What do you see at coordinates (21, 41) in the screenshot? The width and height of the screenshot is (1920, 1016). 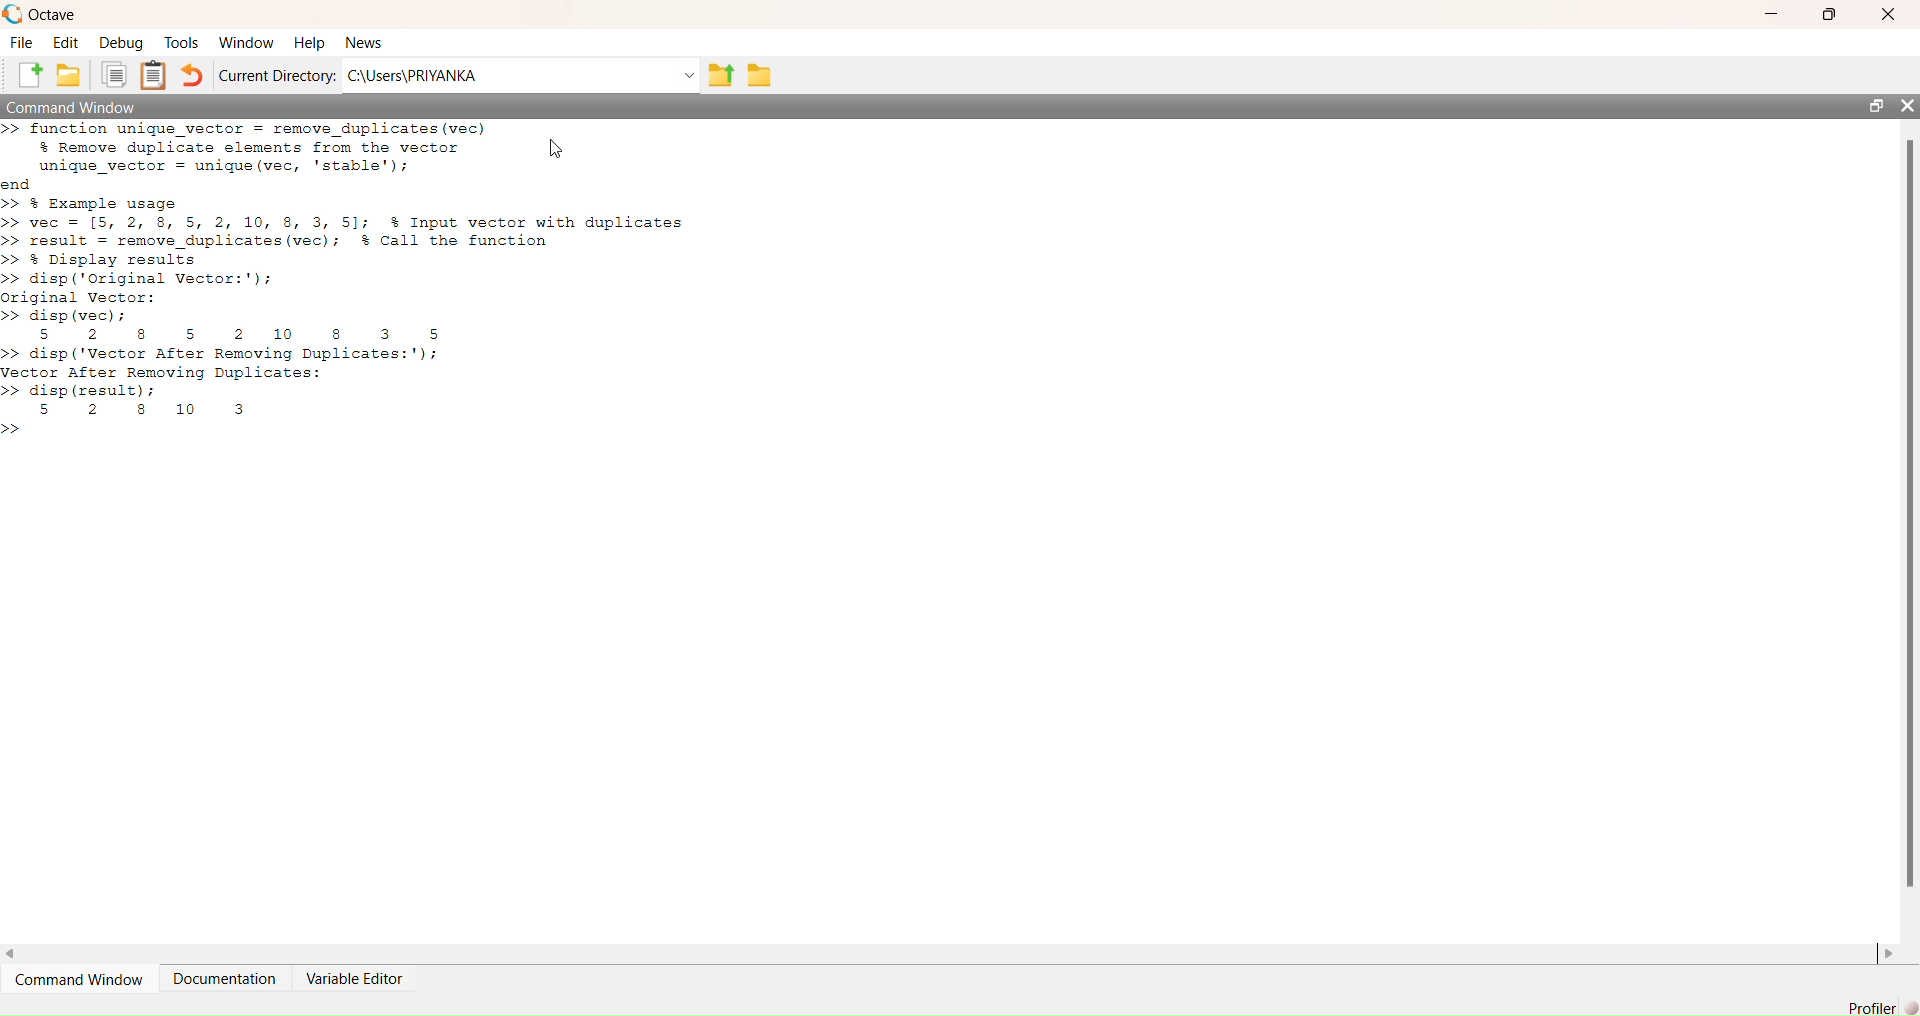 I see `file` at bounding box center [21, 41].